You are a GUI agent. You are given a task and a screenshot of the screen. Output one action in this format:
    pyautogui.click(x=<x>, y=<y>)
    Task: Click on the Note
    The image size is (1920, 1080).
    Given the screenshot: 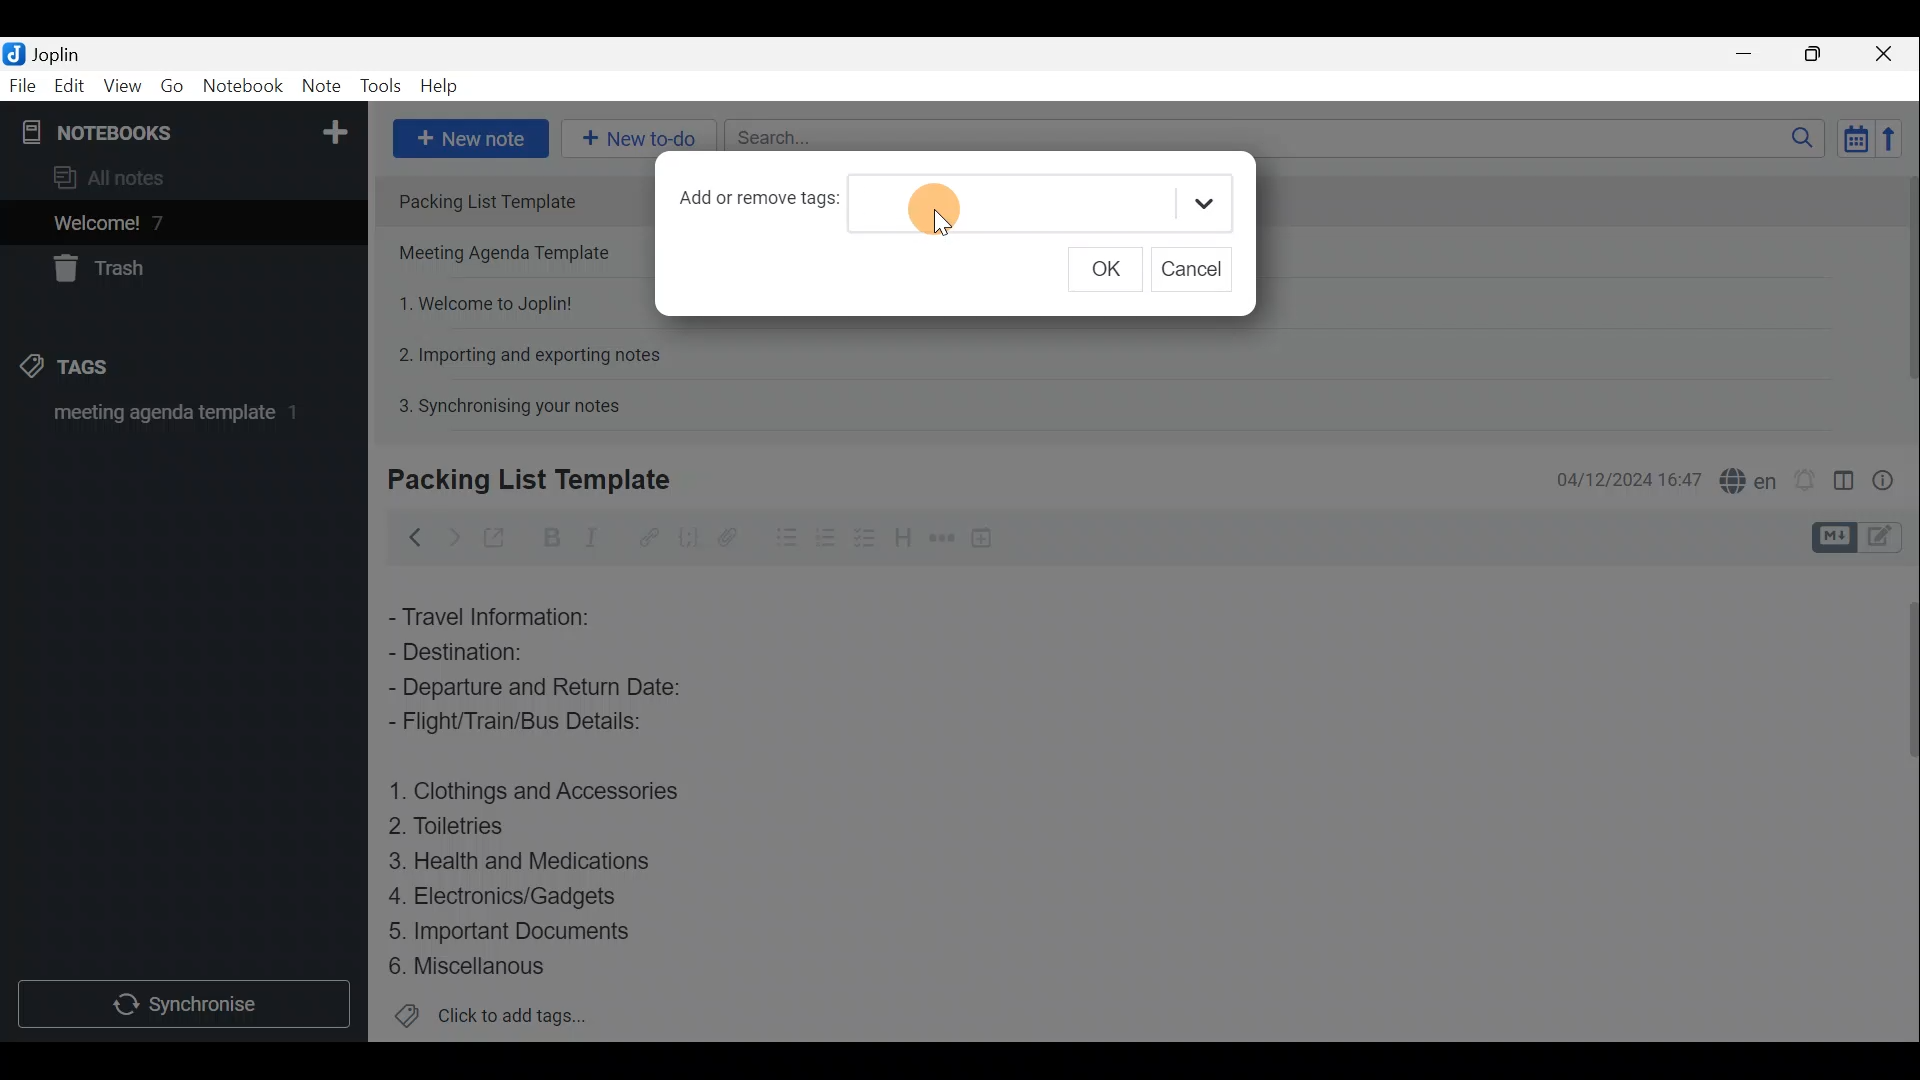 What is the action you would take?
    pyautogui.click(x=320, y=87)
    